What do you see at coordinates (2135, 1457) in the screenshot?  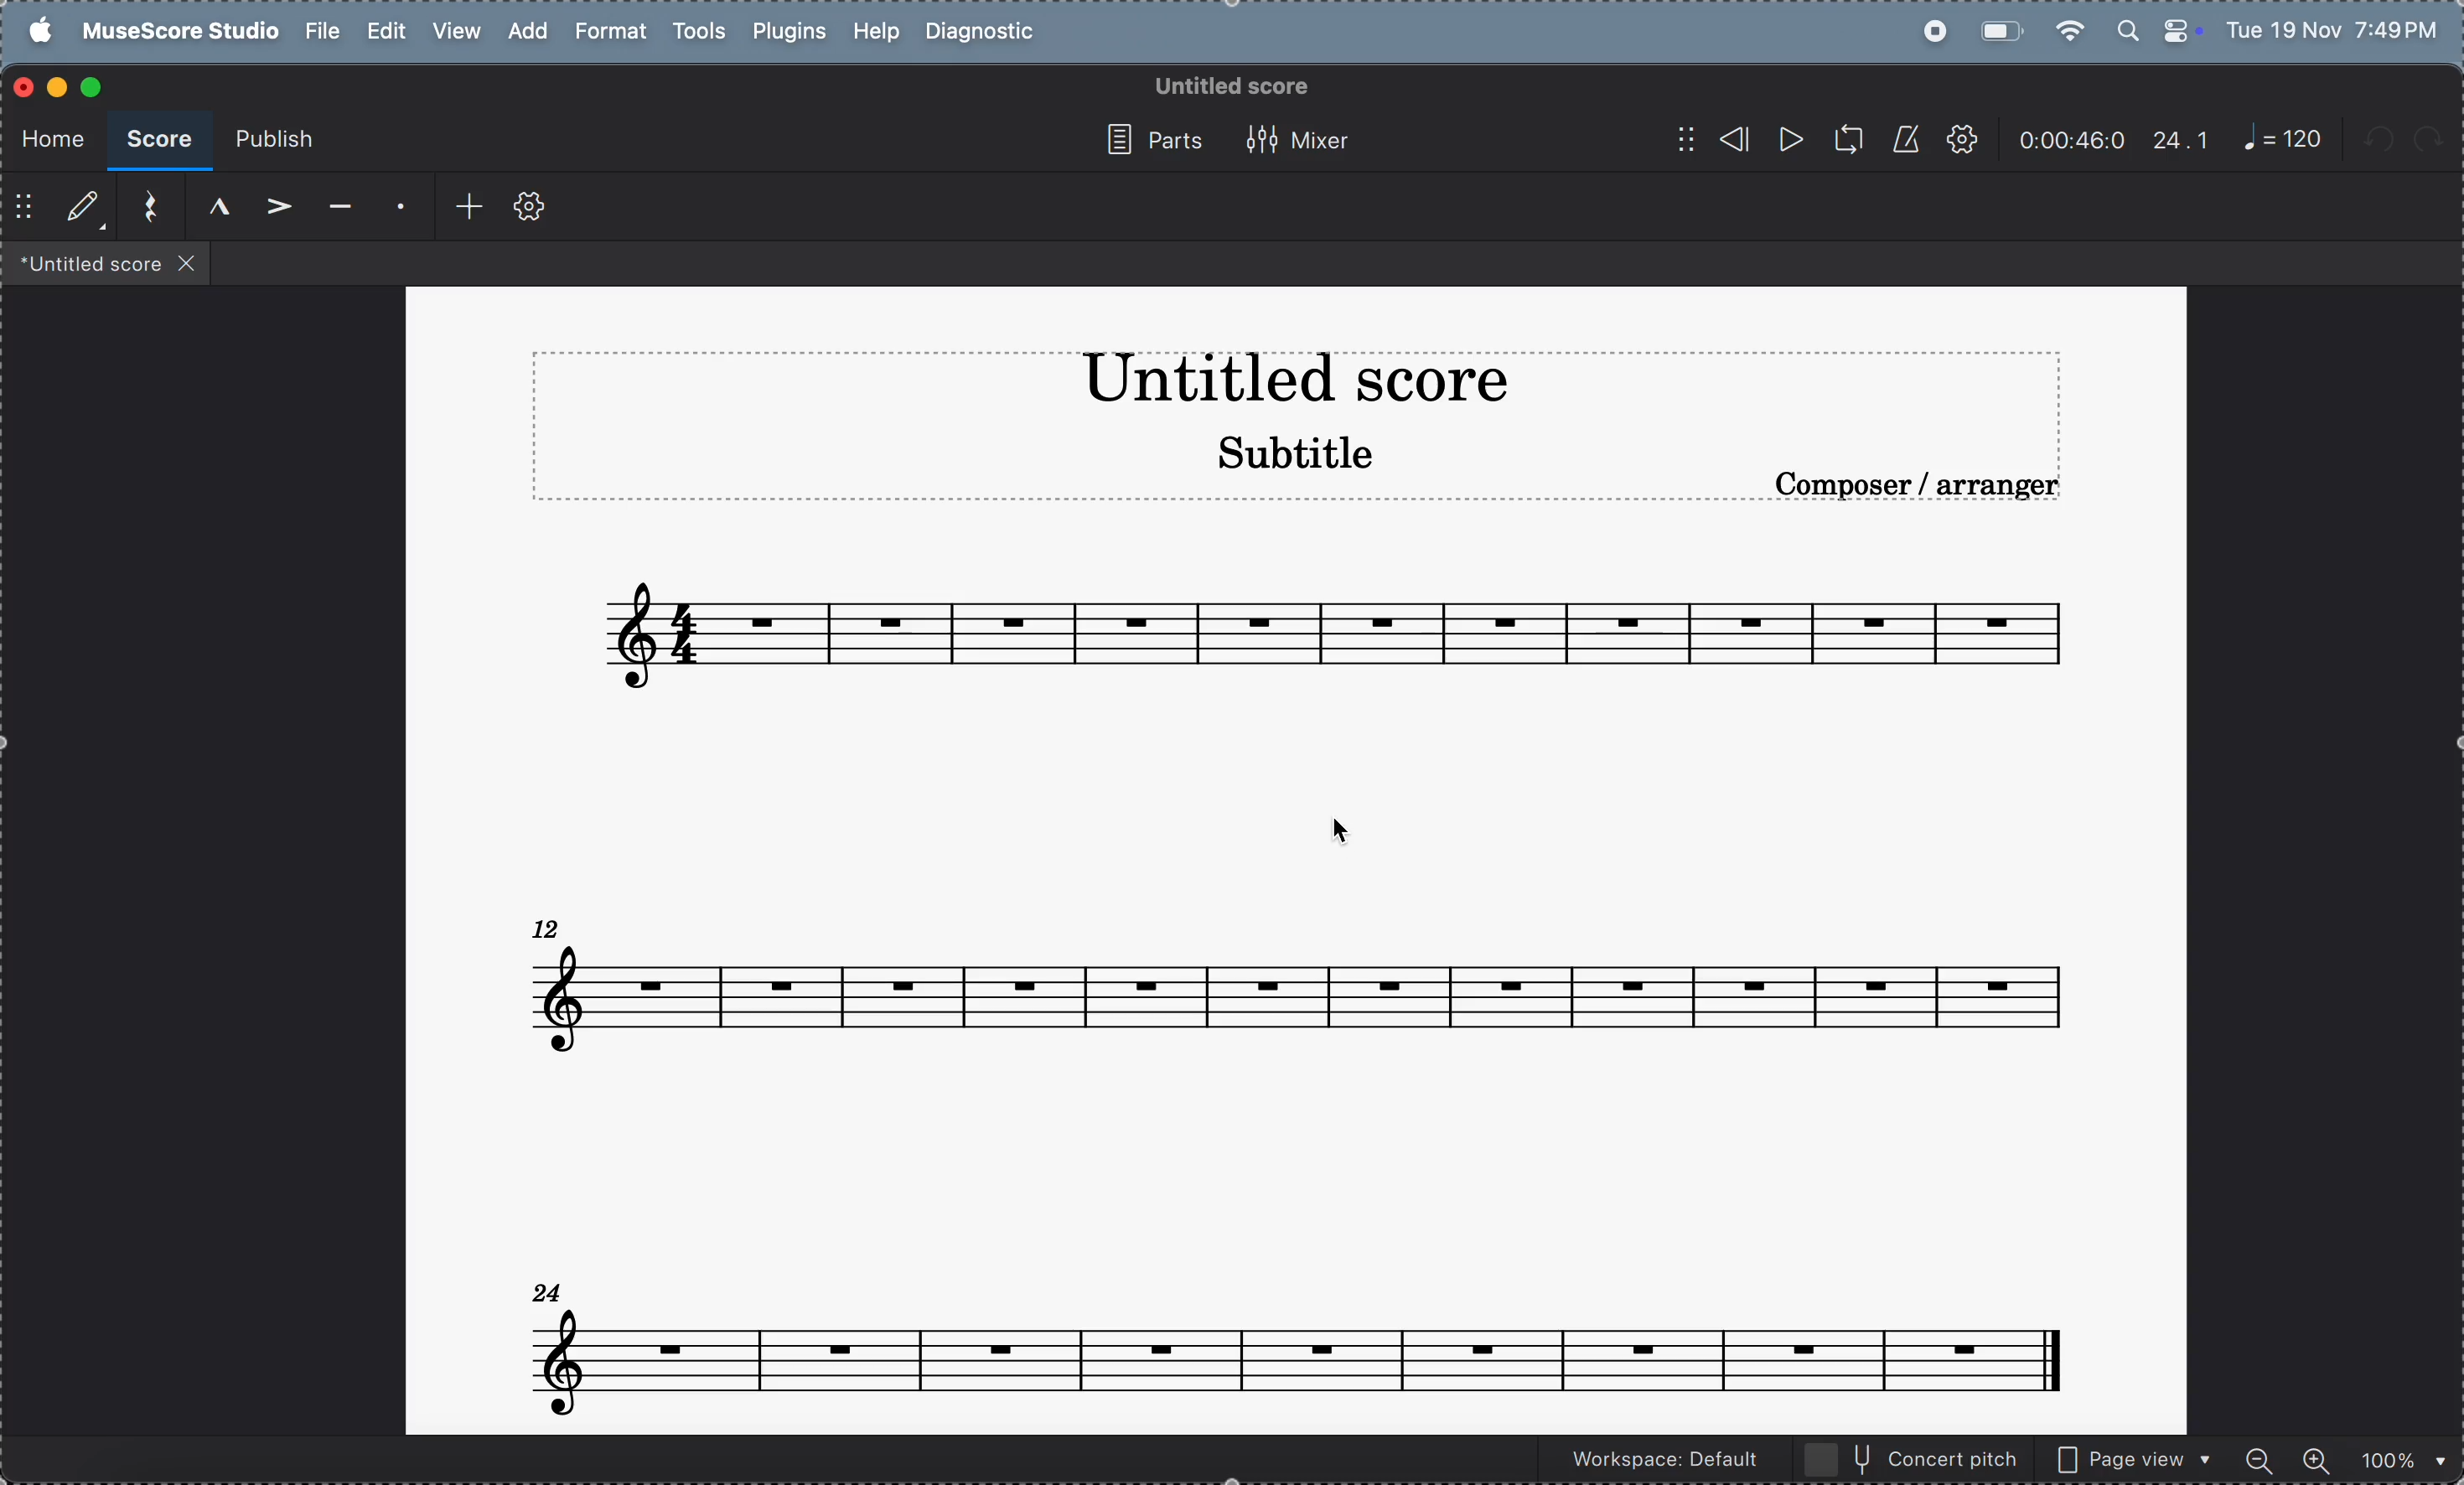 I see `page view` at bounding box center [2135, 1457].